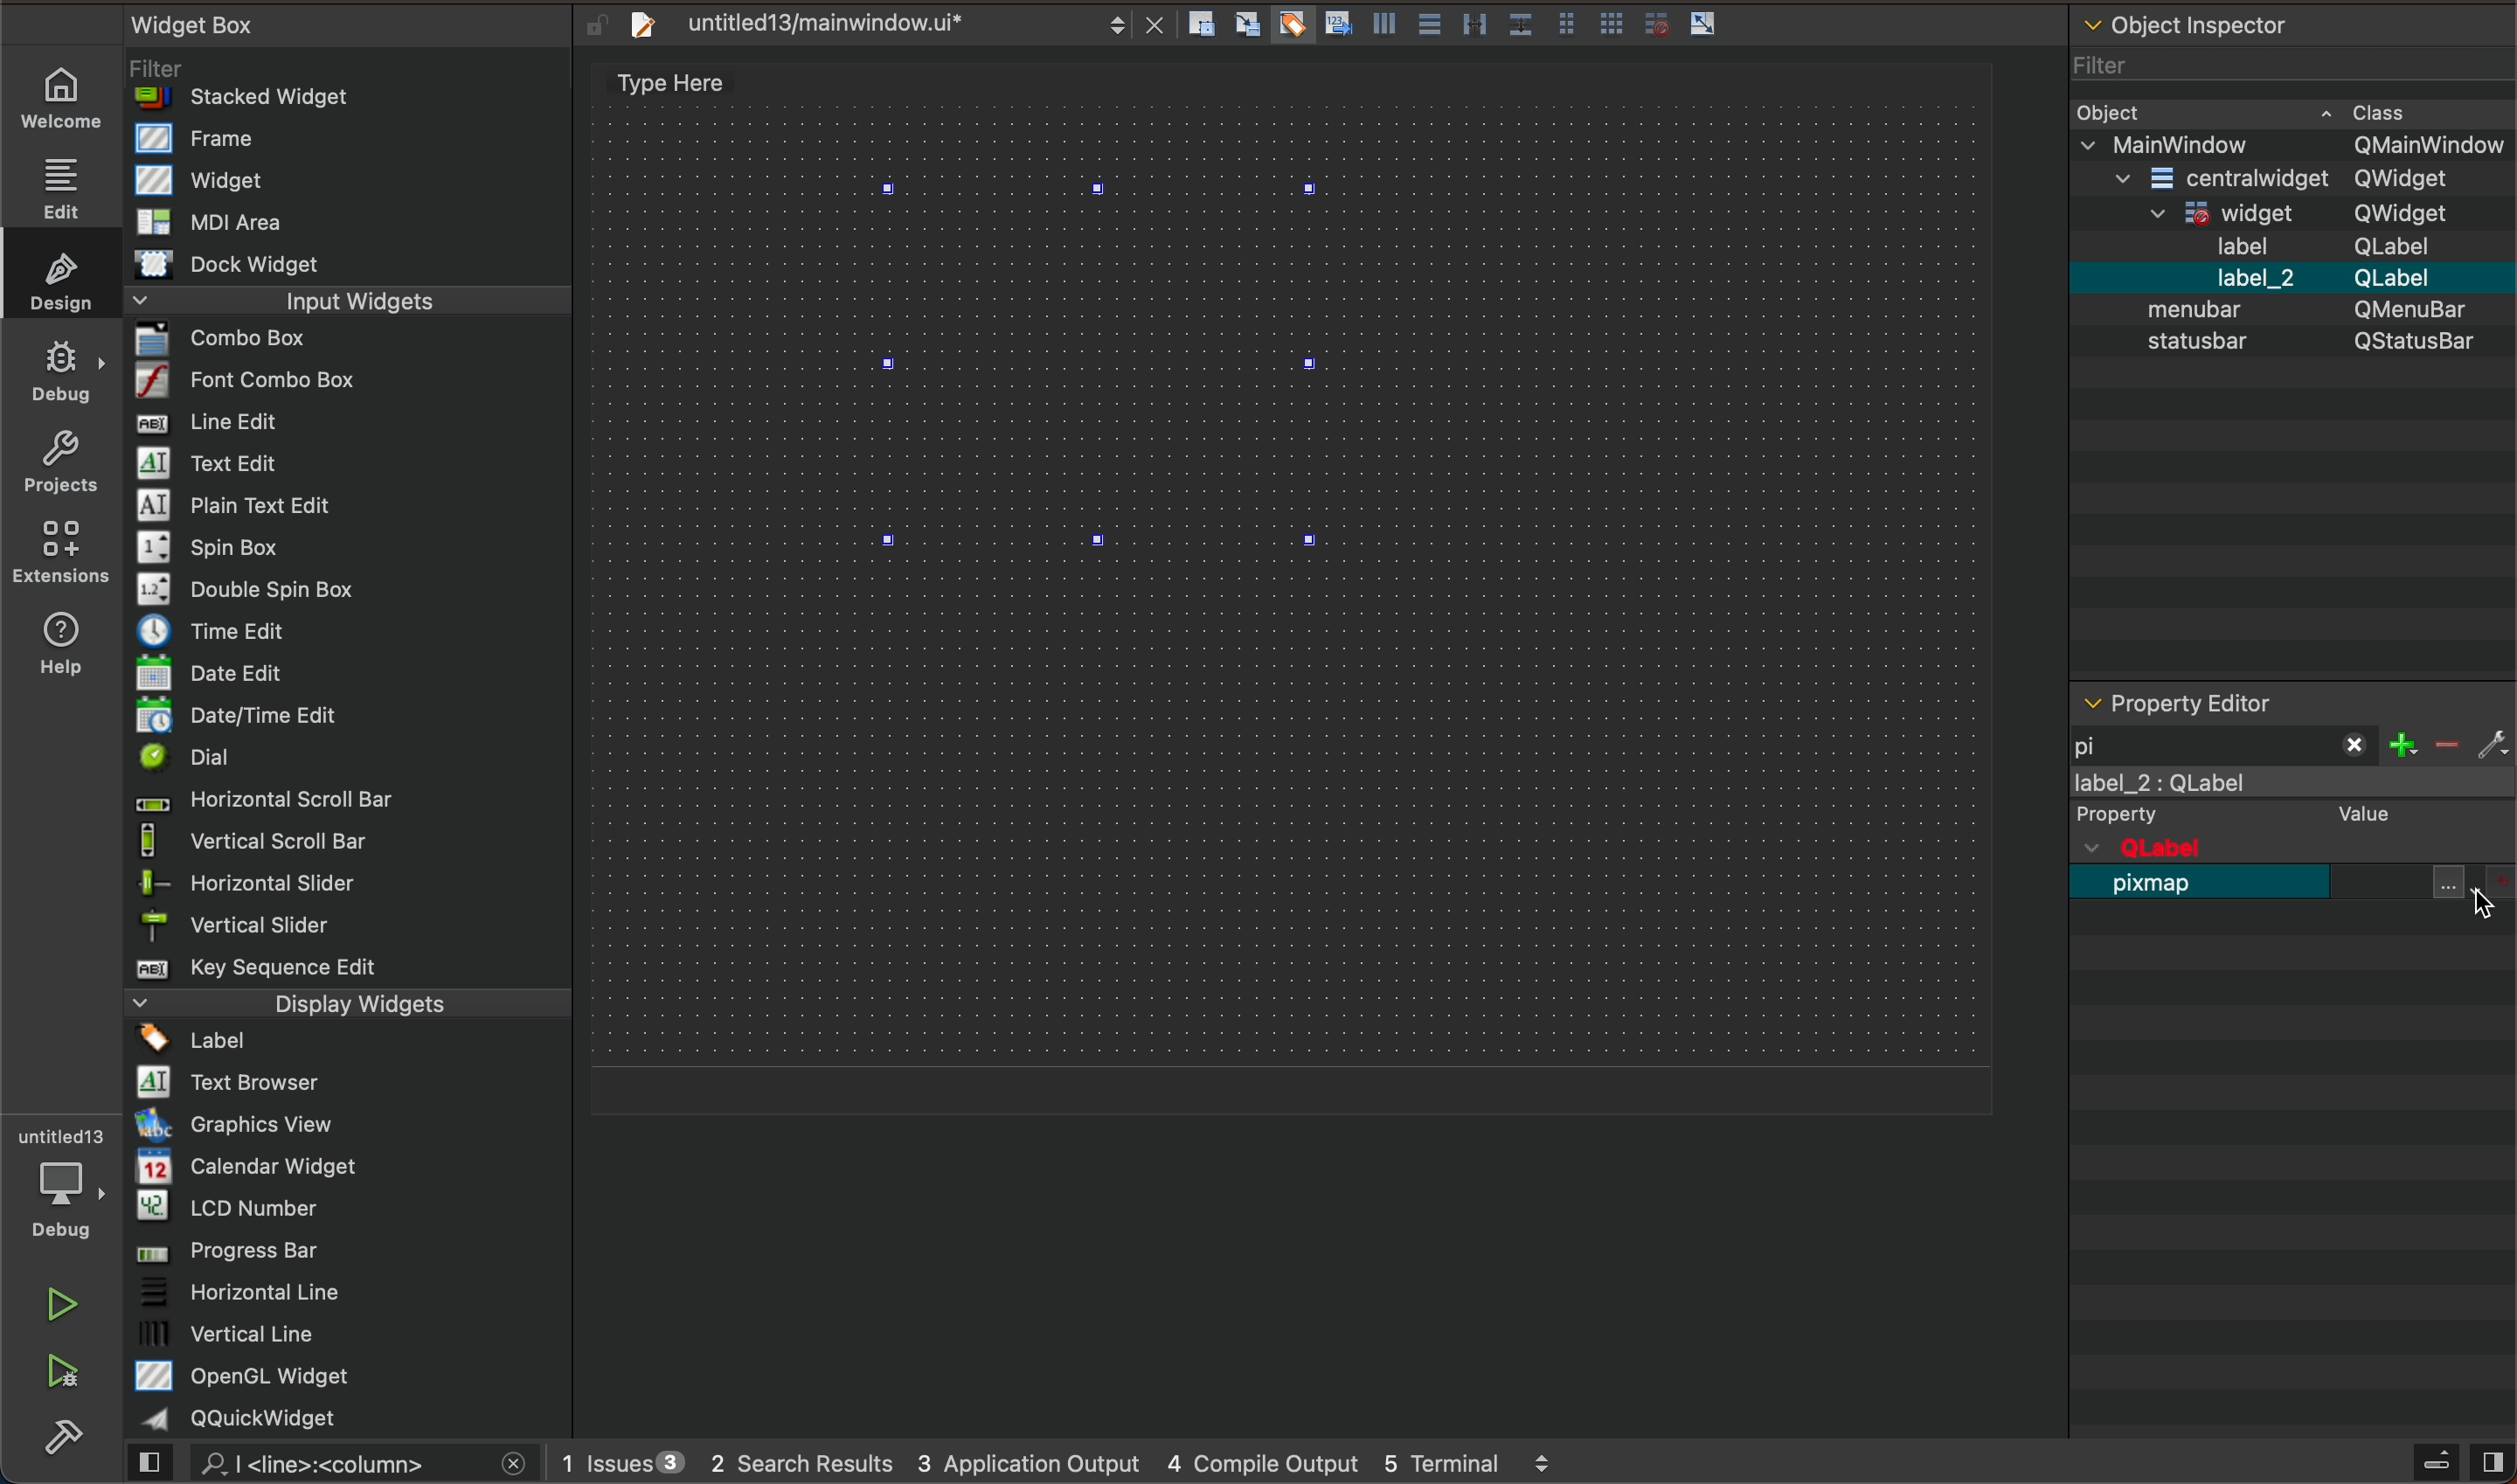 This screenshot has width=2517, height=1484. I want to click on help, so click(70, 639).